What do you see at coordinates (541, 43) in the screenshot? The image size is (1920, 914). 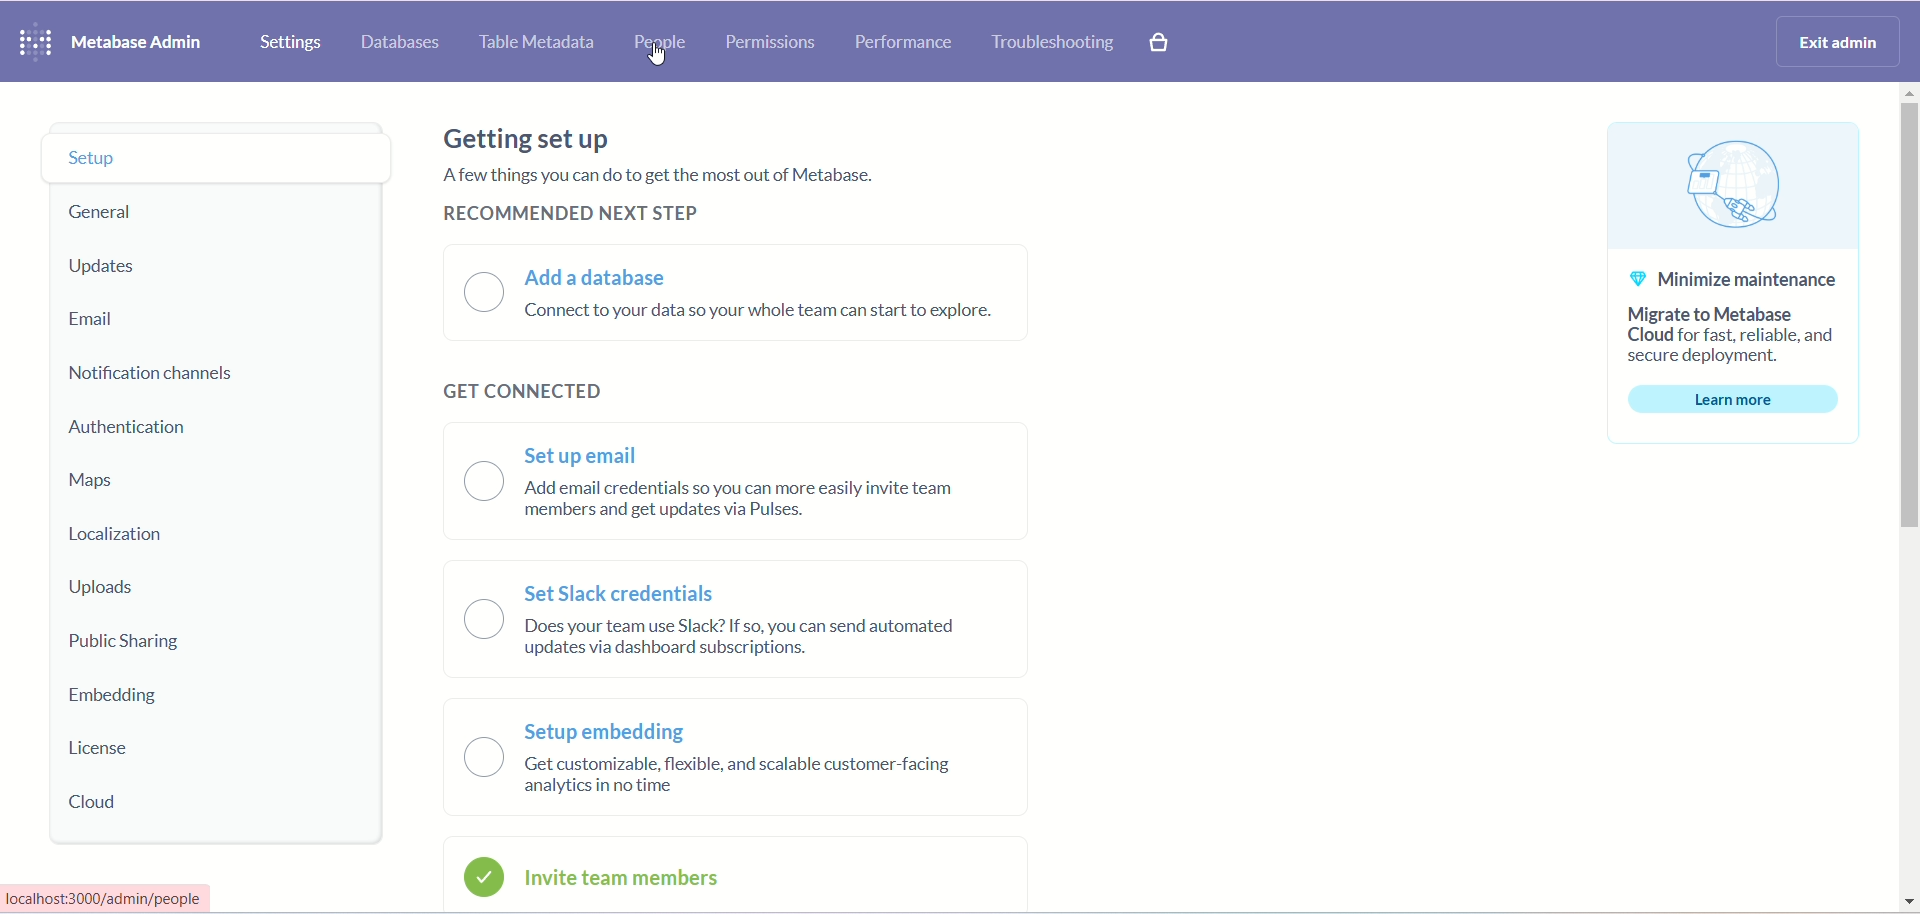 I see `table metadata` at bounding box center [541, 43].